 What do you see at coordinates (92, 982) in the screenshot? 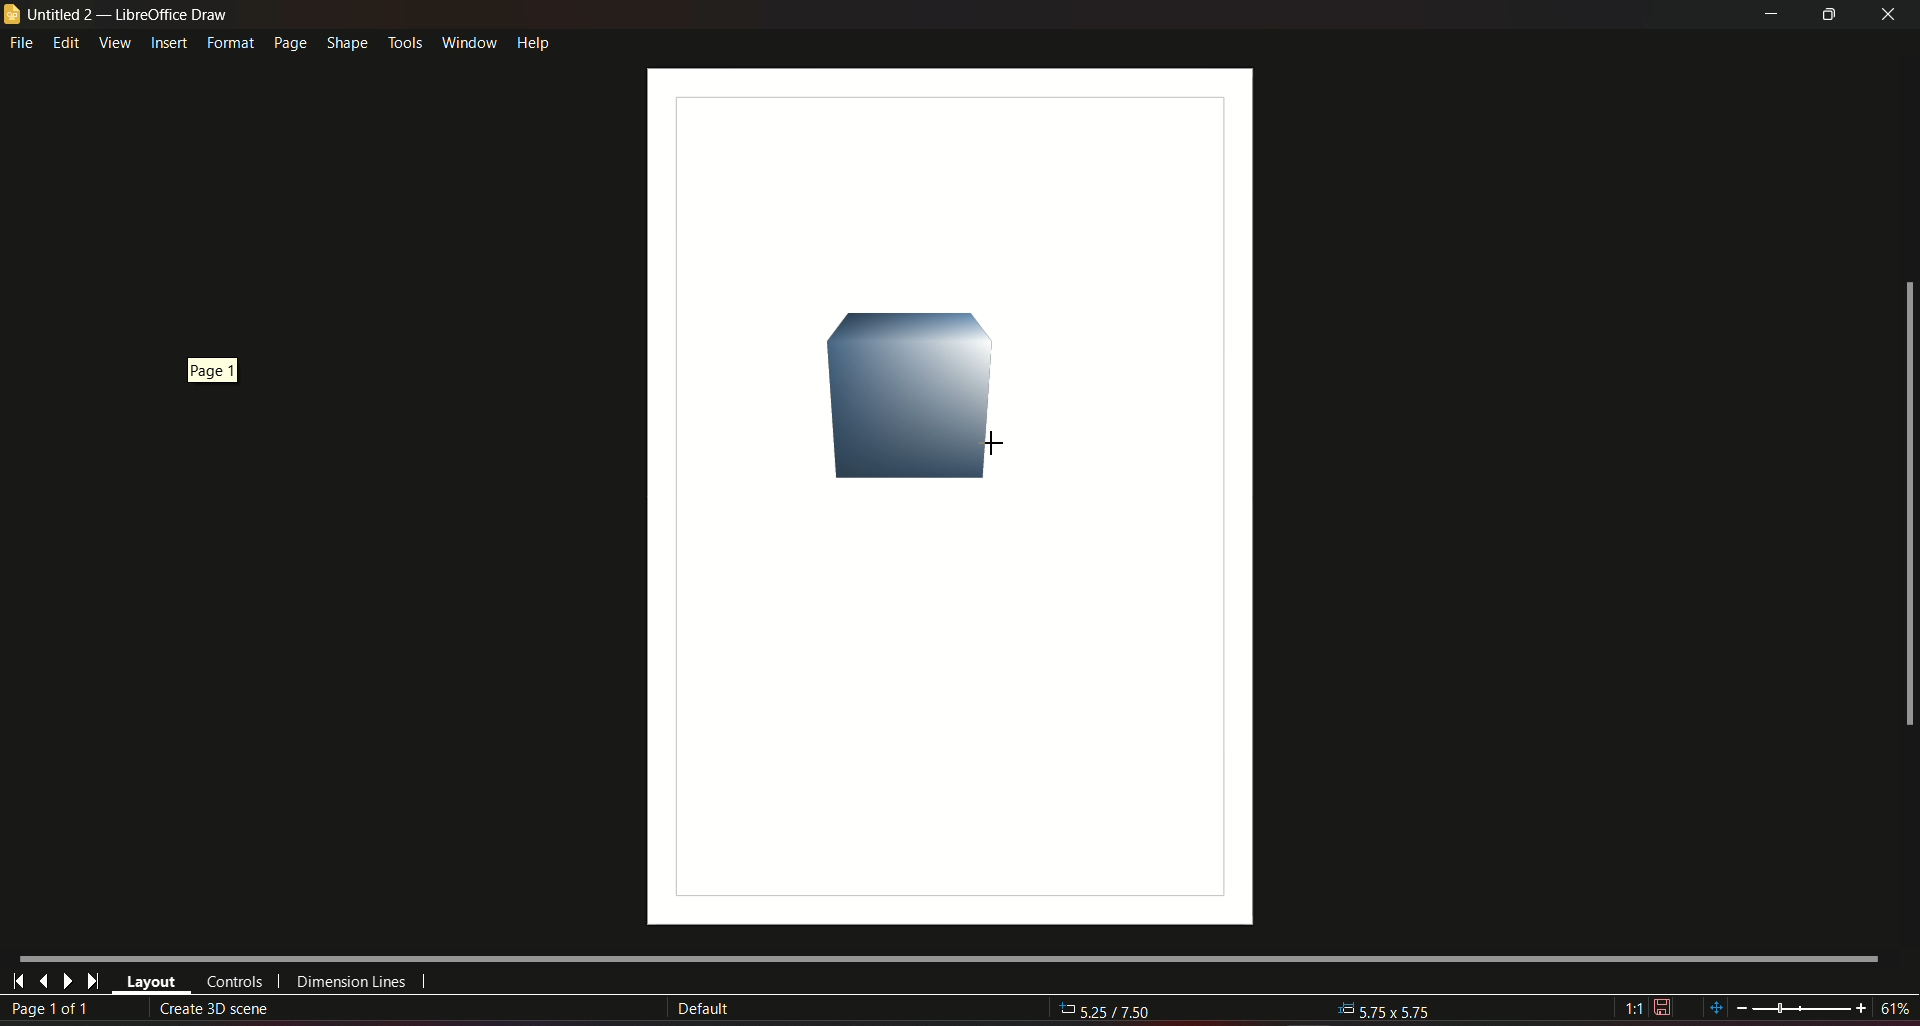
I see `last page` at bounding box center [92, 982].